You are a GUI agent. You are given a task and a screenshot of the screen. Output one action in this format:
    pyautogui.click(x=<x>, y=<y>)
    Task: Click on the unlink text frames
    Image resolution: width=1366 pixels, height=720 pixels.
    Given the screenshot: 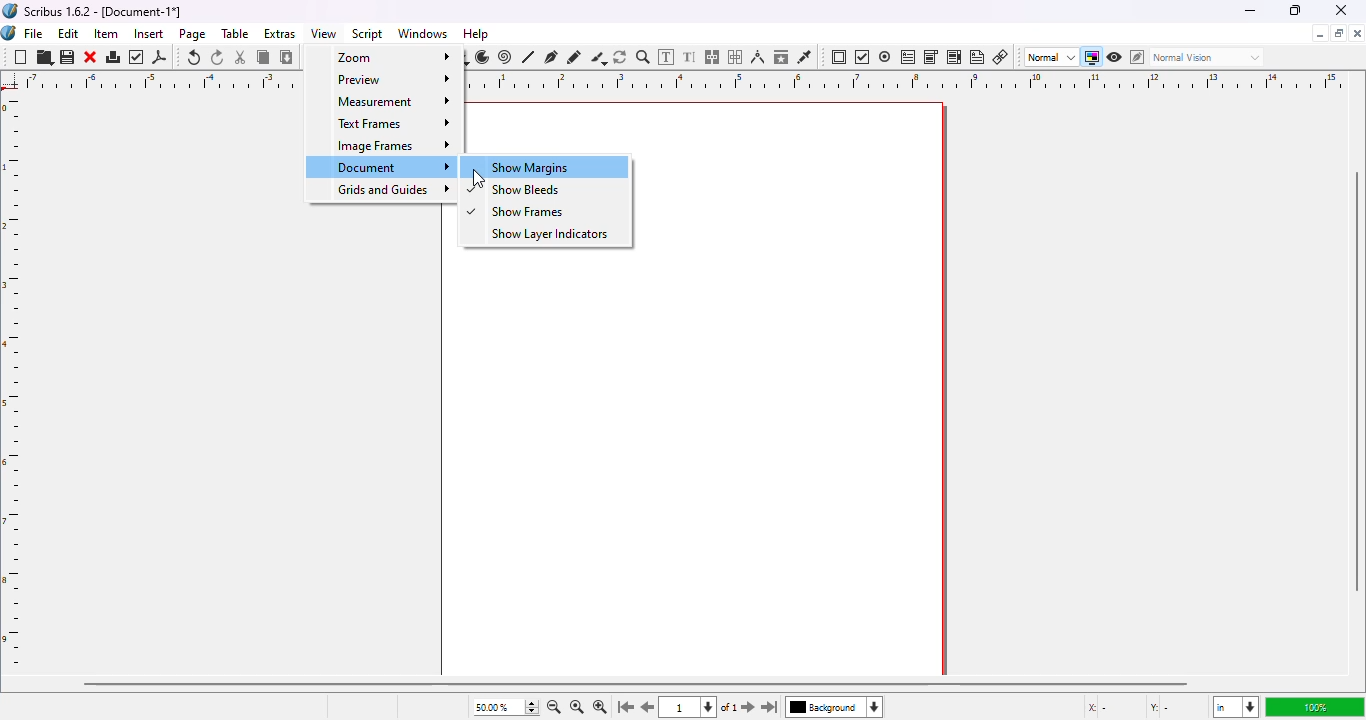 What is the action you would take?
    pyautogui.click(x=738, y=57)
    